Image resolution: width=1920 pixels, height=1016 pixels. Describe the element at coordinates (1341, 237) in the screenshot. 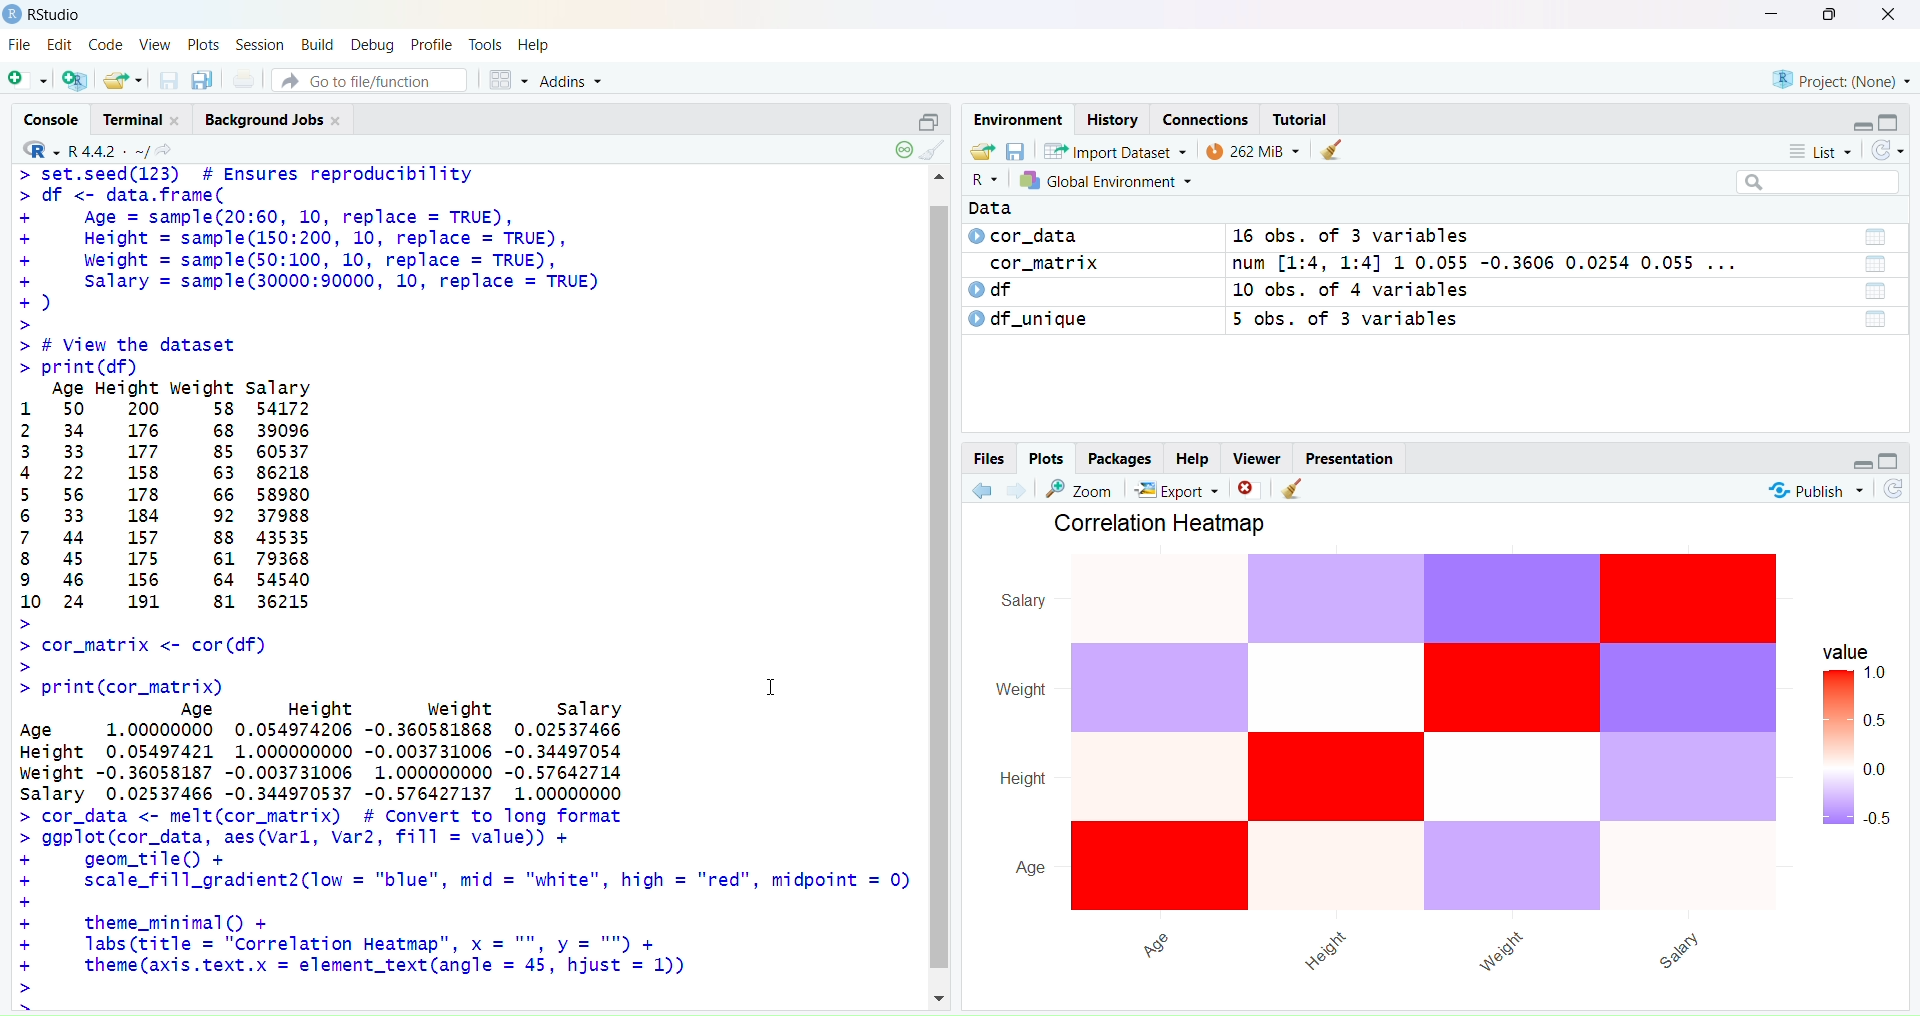

I see `© cor_data 16 obs. of 3 variables` at that location.